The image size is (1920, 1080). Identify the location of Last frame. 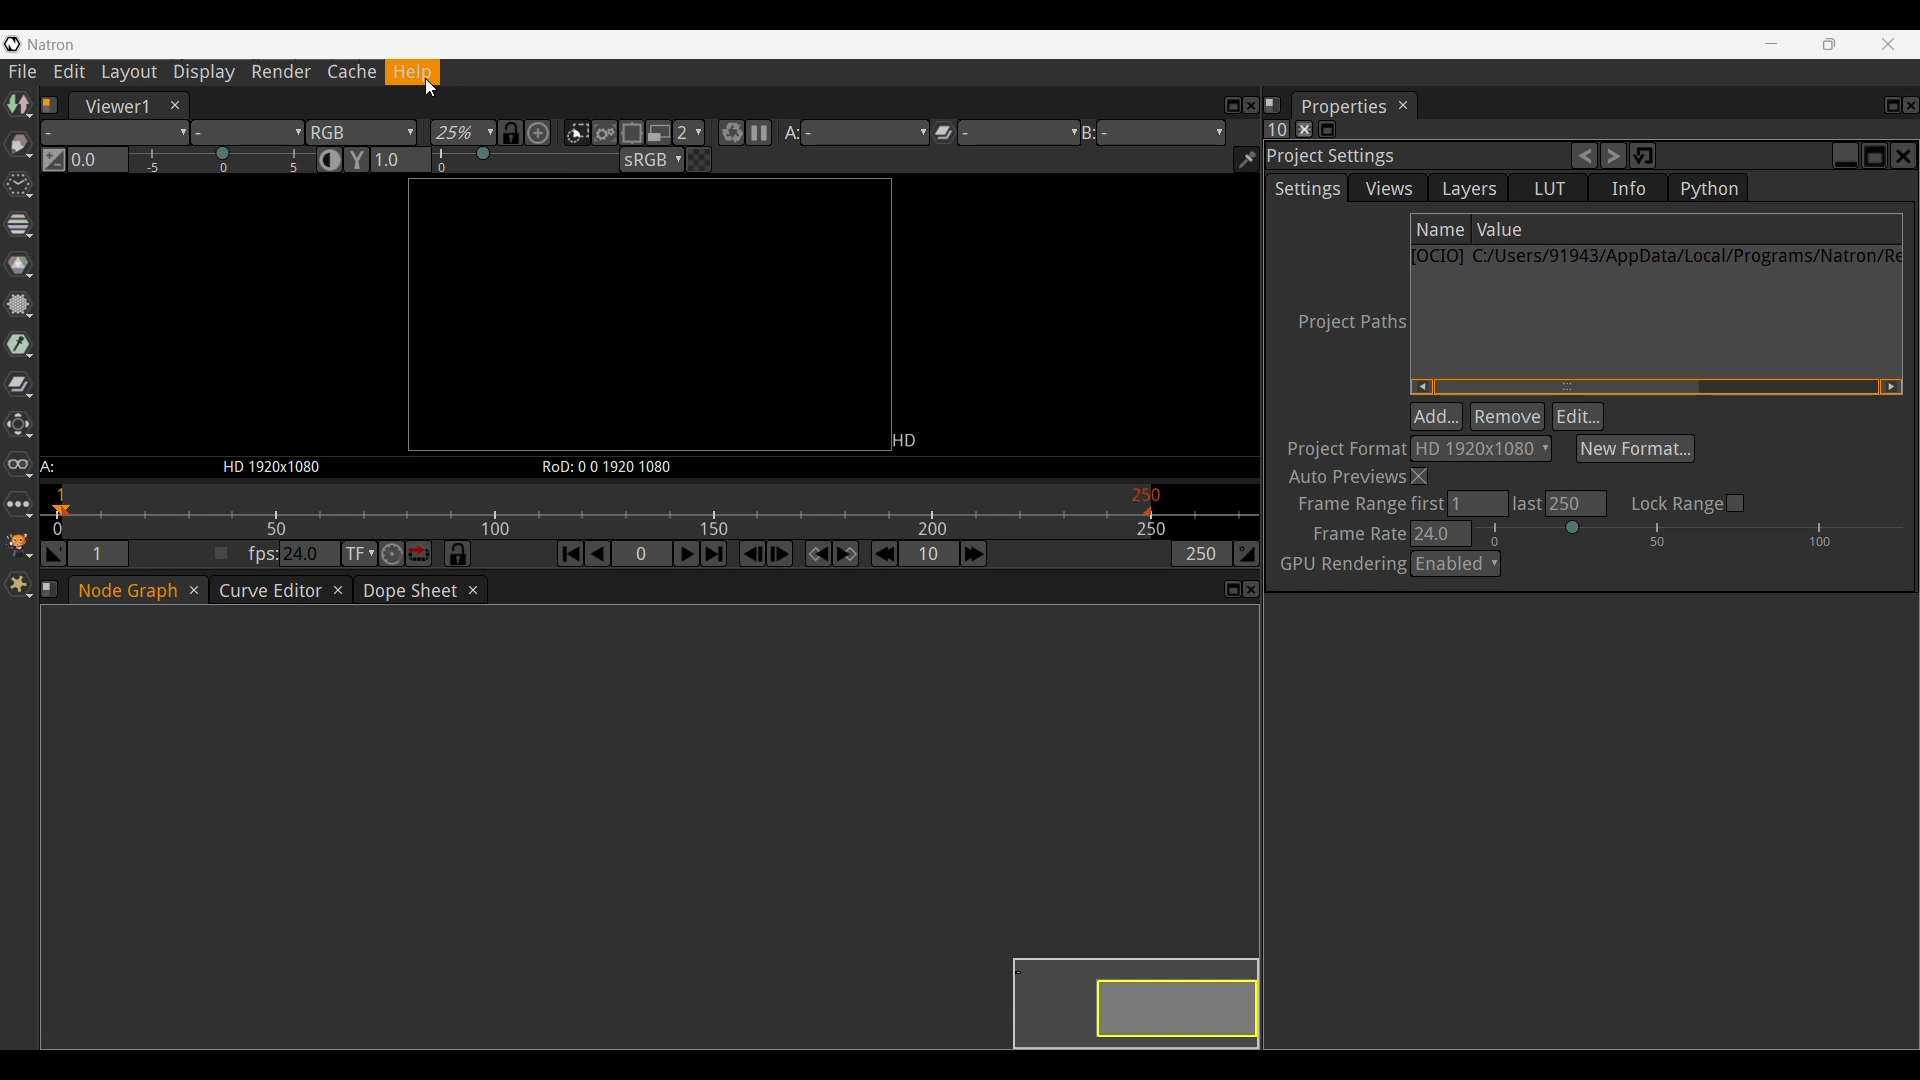
(714, 554).